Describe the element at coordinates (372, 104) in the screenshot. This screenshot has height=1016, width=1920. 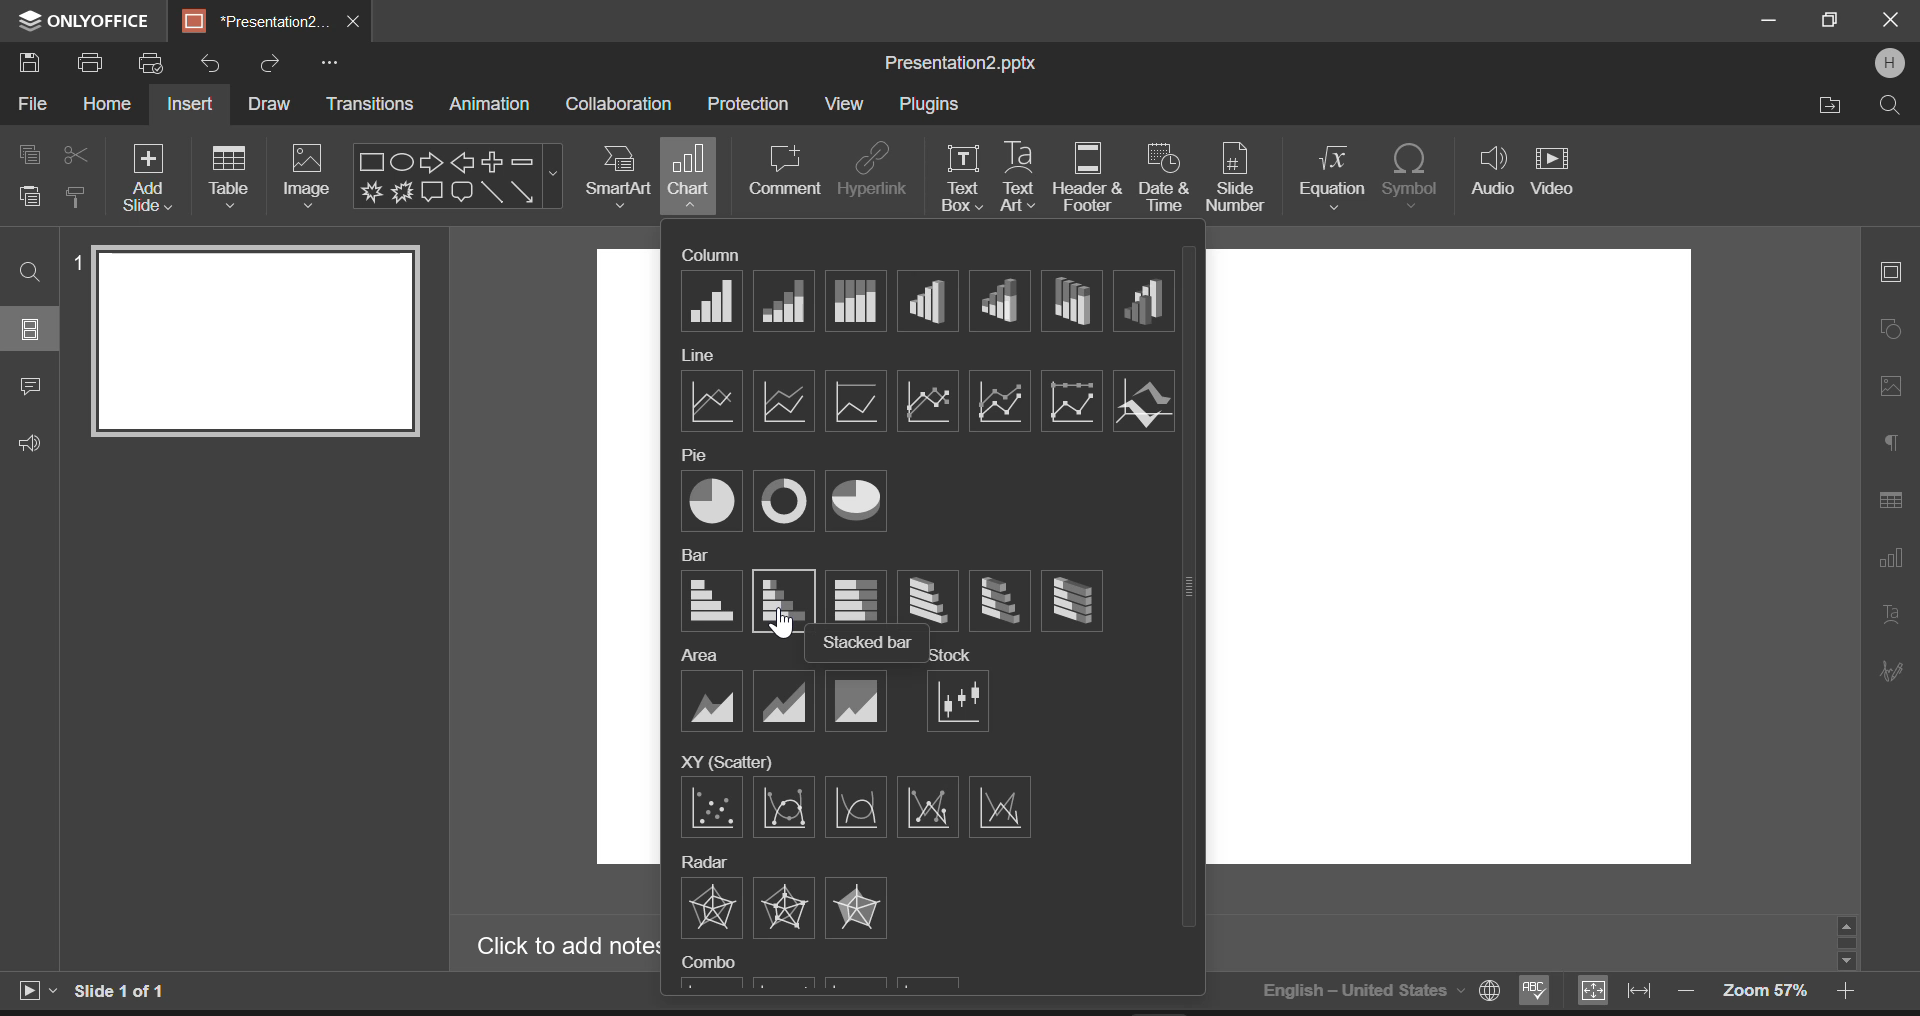
I see `Transitions` at that location.